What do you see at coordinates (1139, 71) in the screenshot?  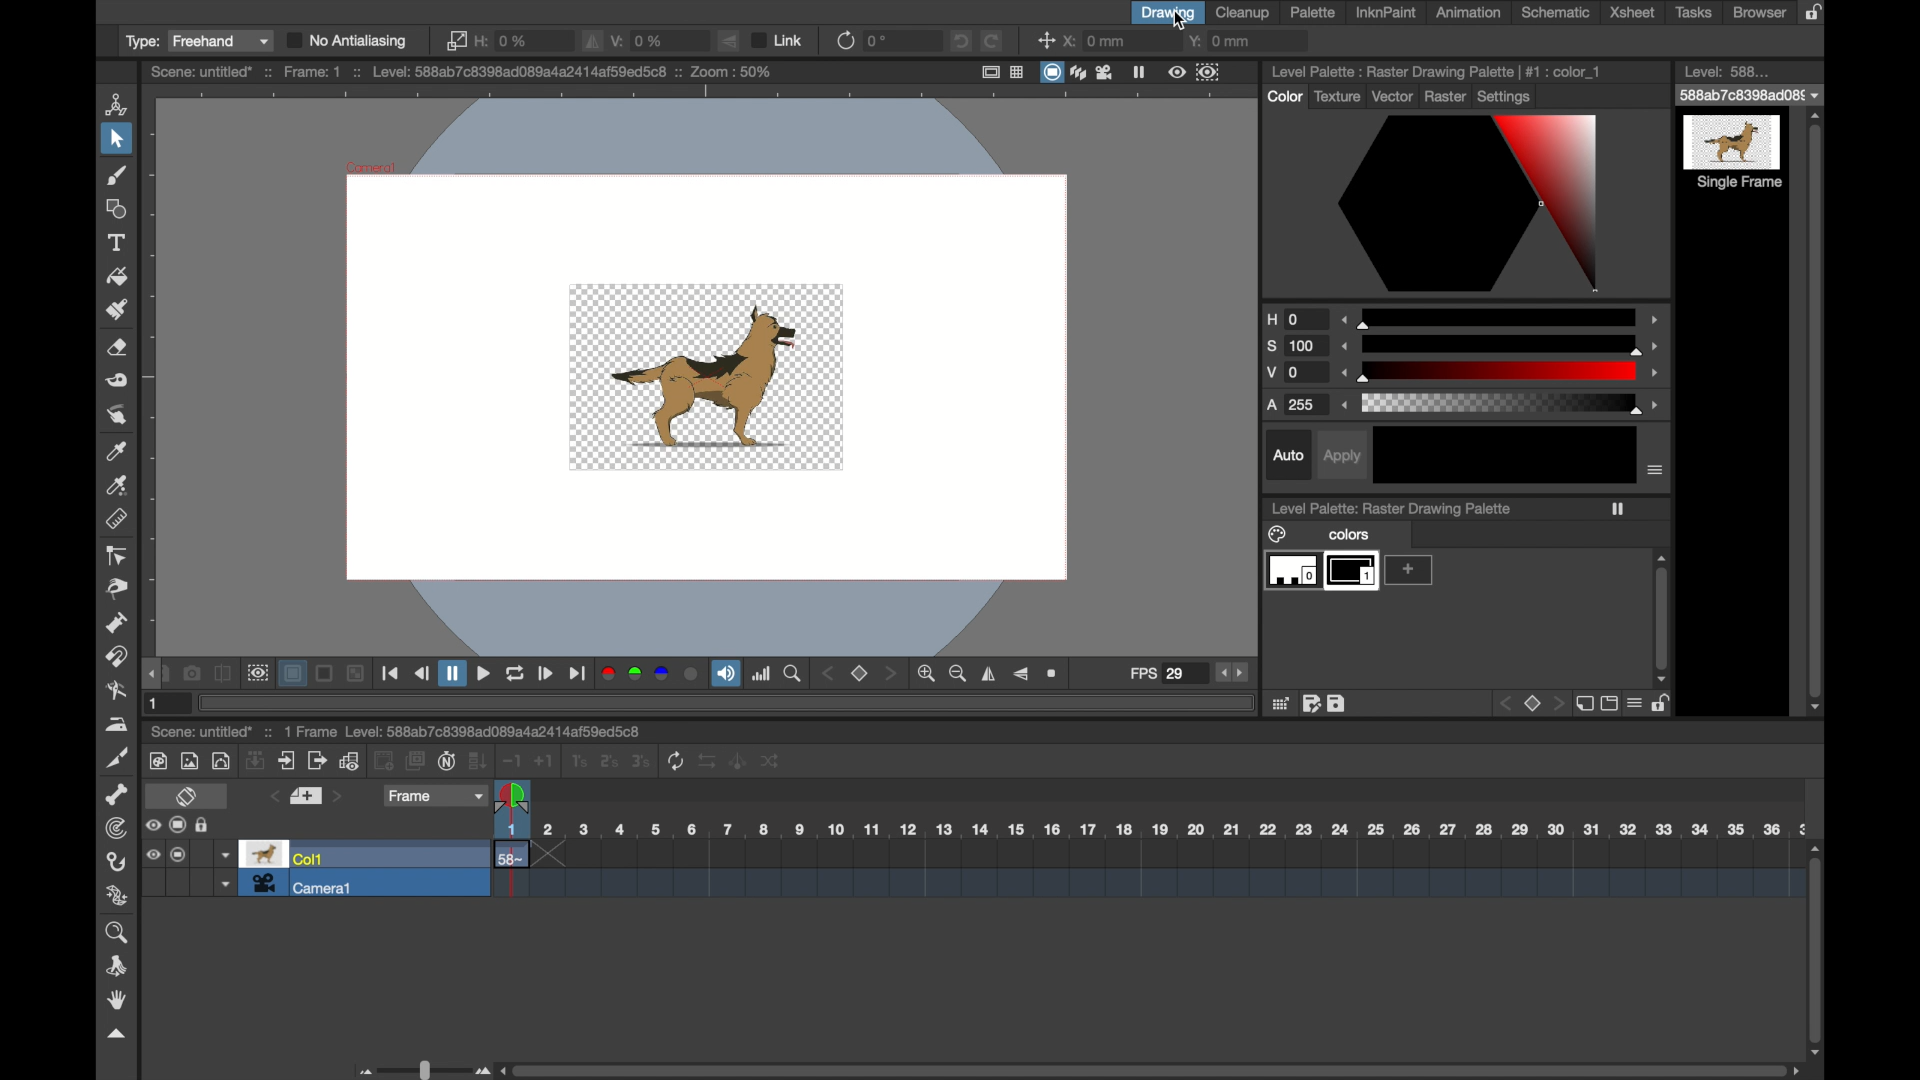 I see `freeze` at bounding box center [1139, 71].